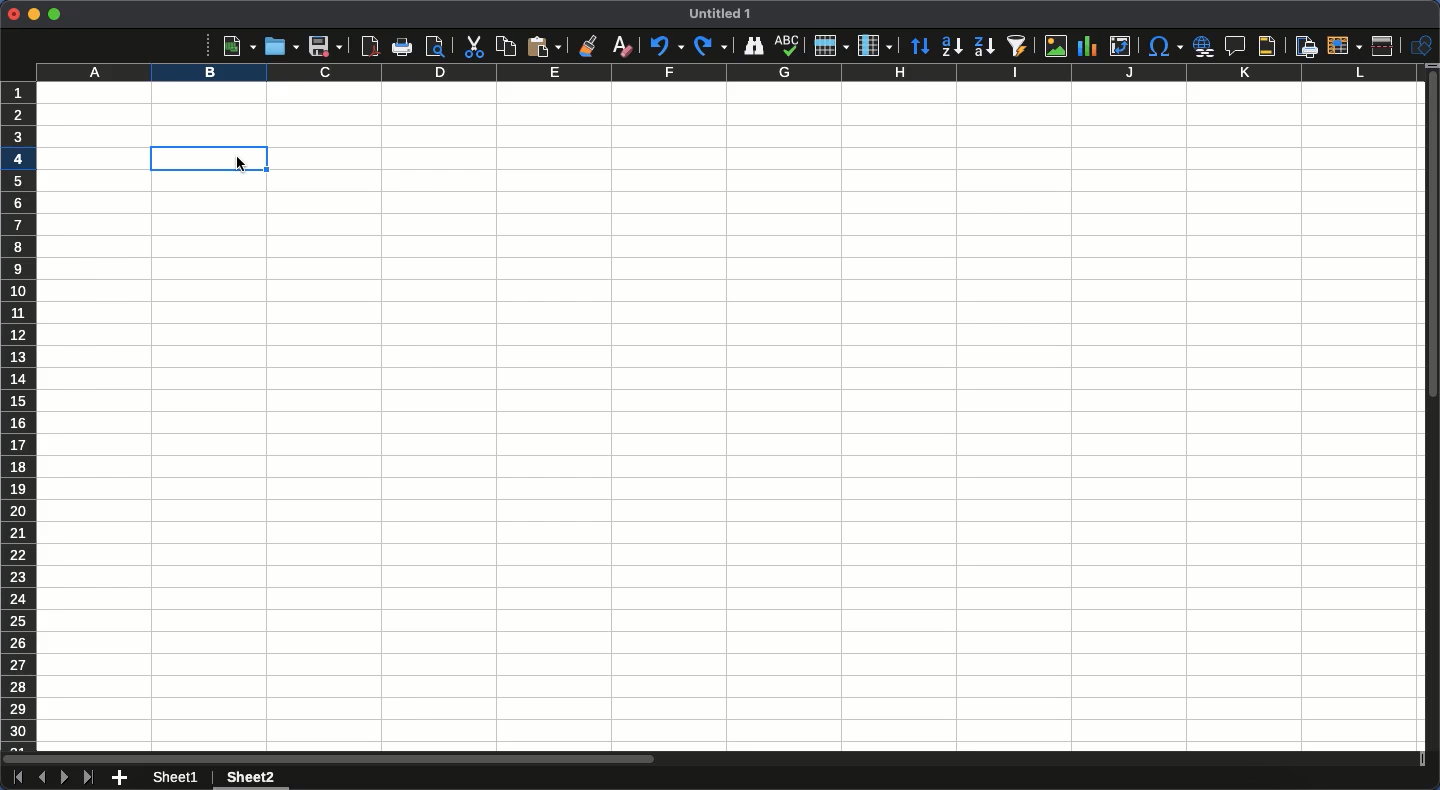 The image size is (1440, 790). Describe the element at coordinates (13, 14) in the screenshot. I see `Close` at that location.